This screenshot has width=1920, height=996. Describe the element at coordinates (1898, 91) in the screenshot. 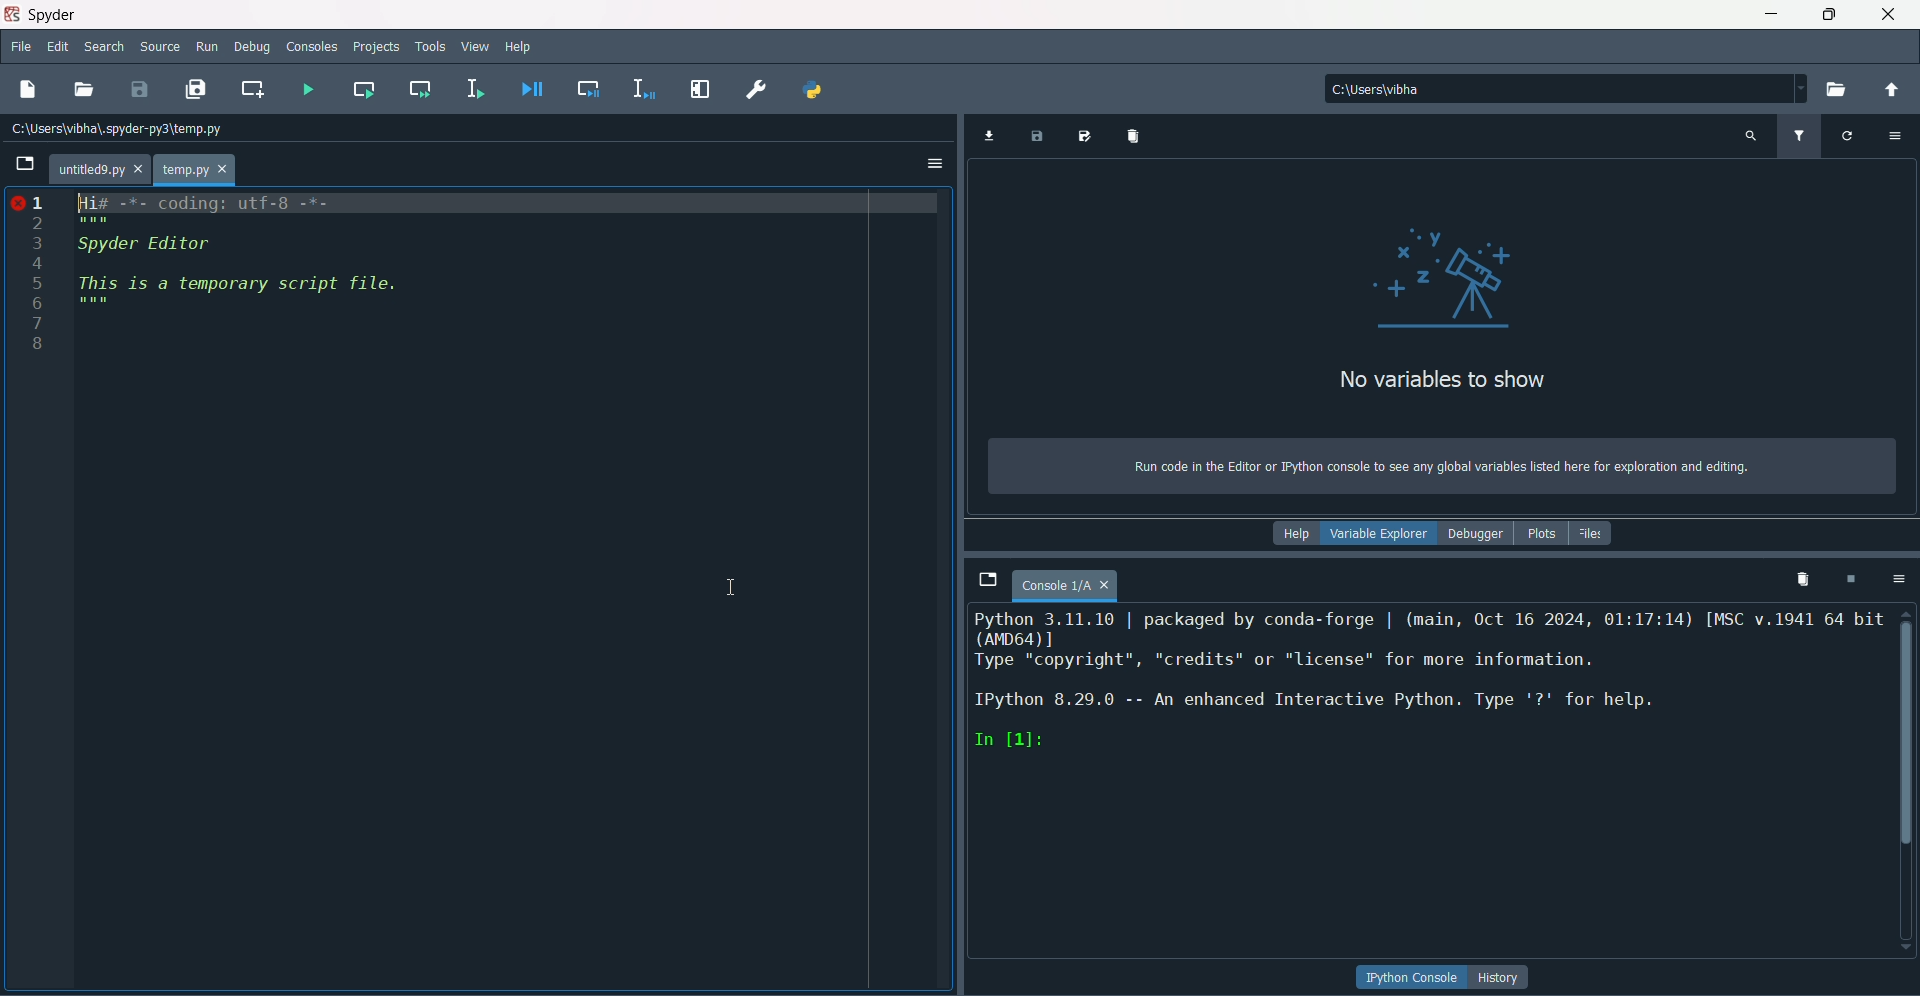

I see `change to parent directory` at that location.